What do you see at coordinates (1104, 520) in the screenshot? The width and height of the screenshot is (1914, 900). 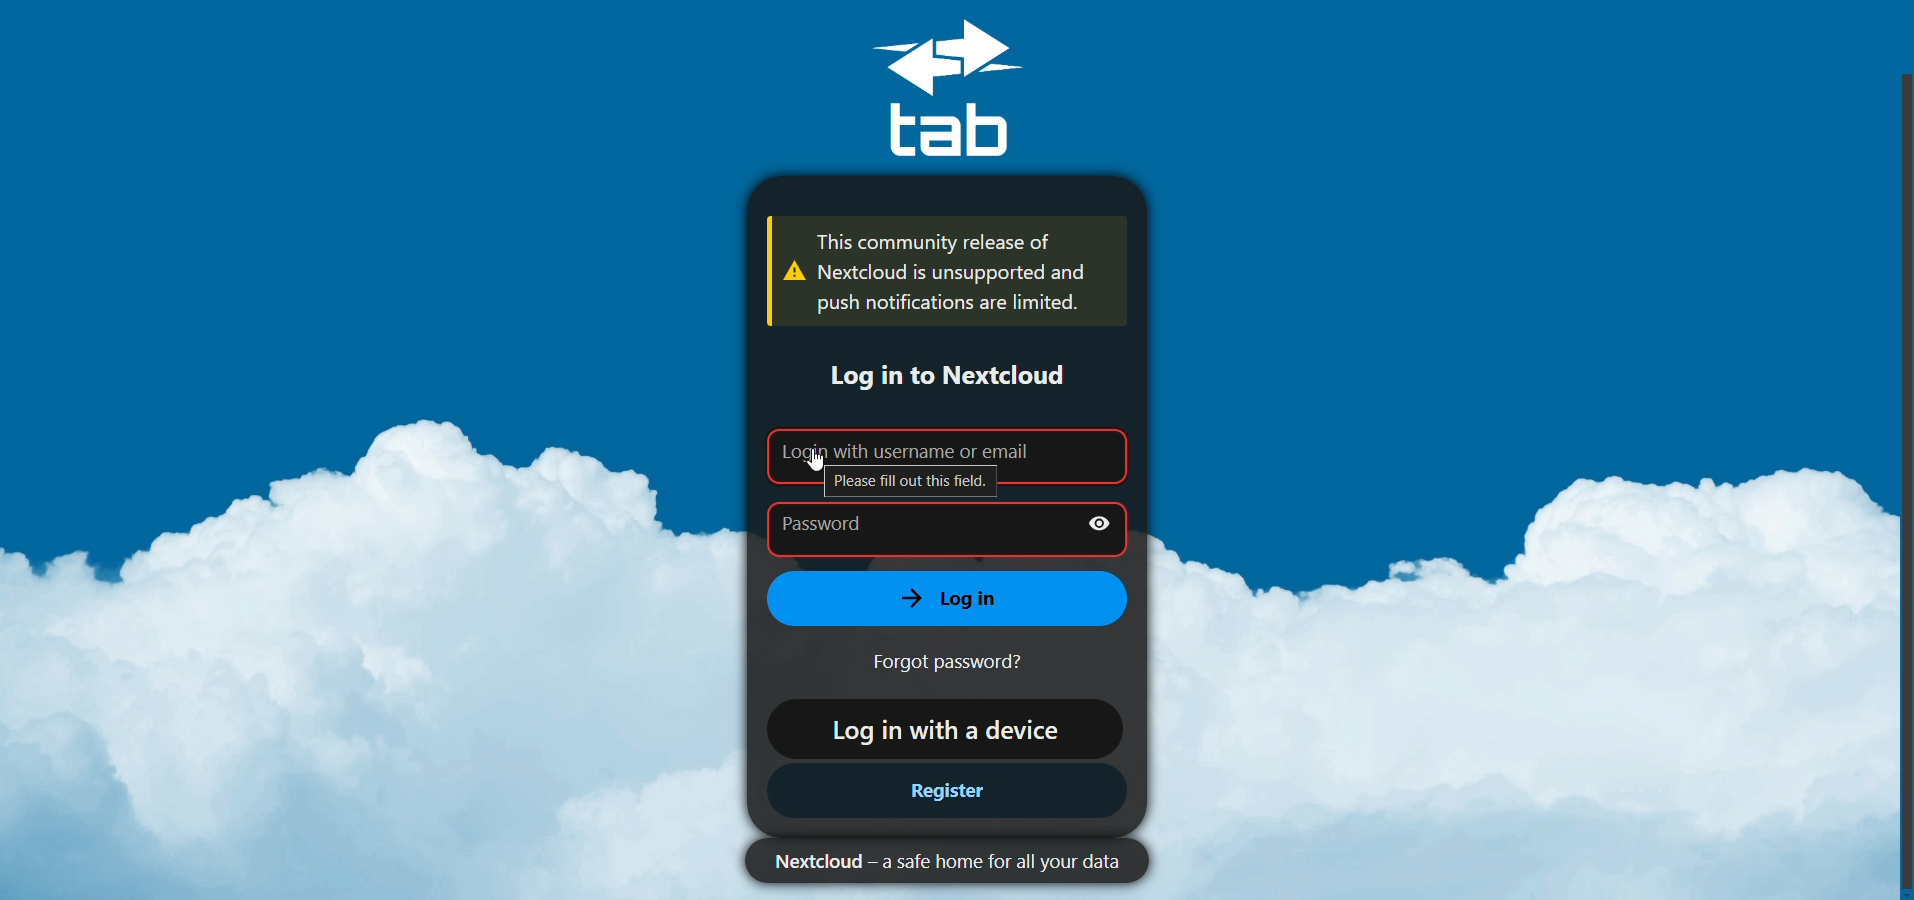 I see `Show Password` at bounding box center [1104, 520].